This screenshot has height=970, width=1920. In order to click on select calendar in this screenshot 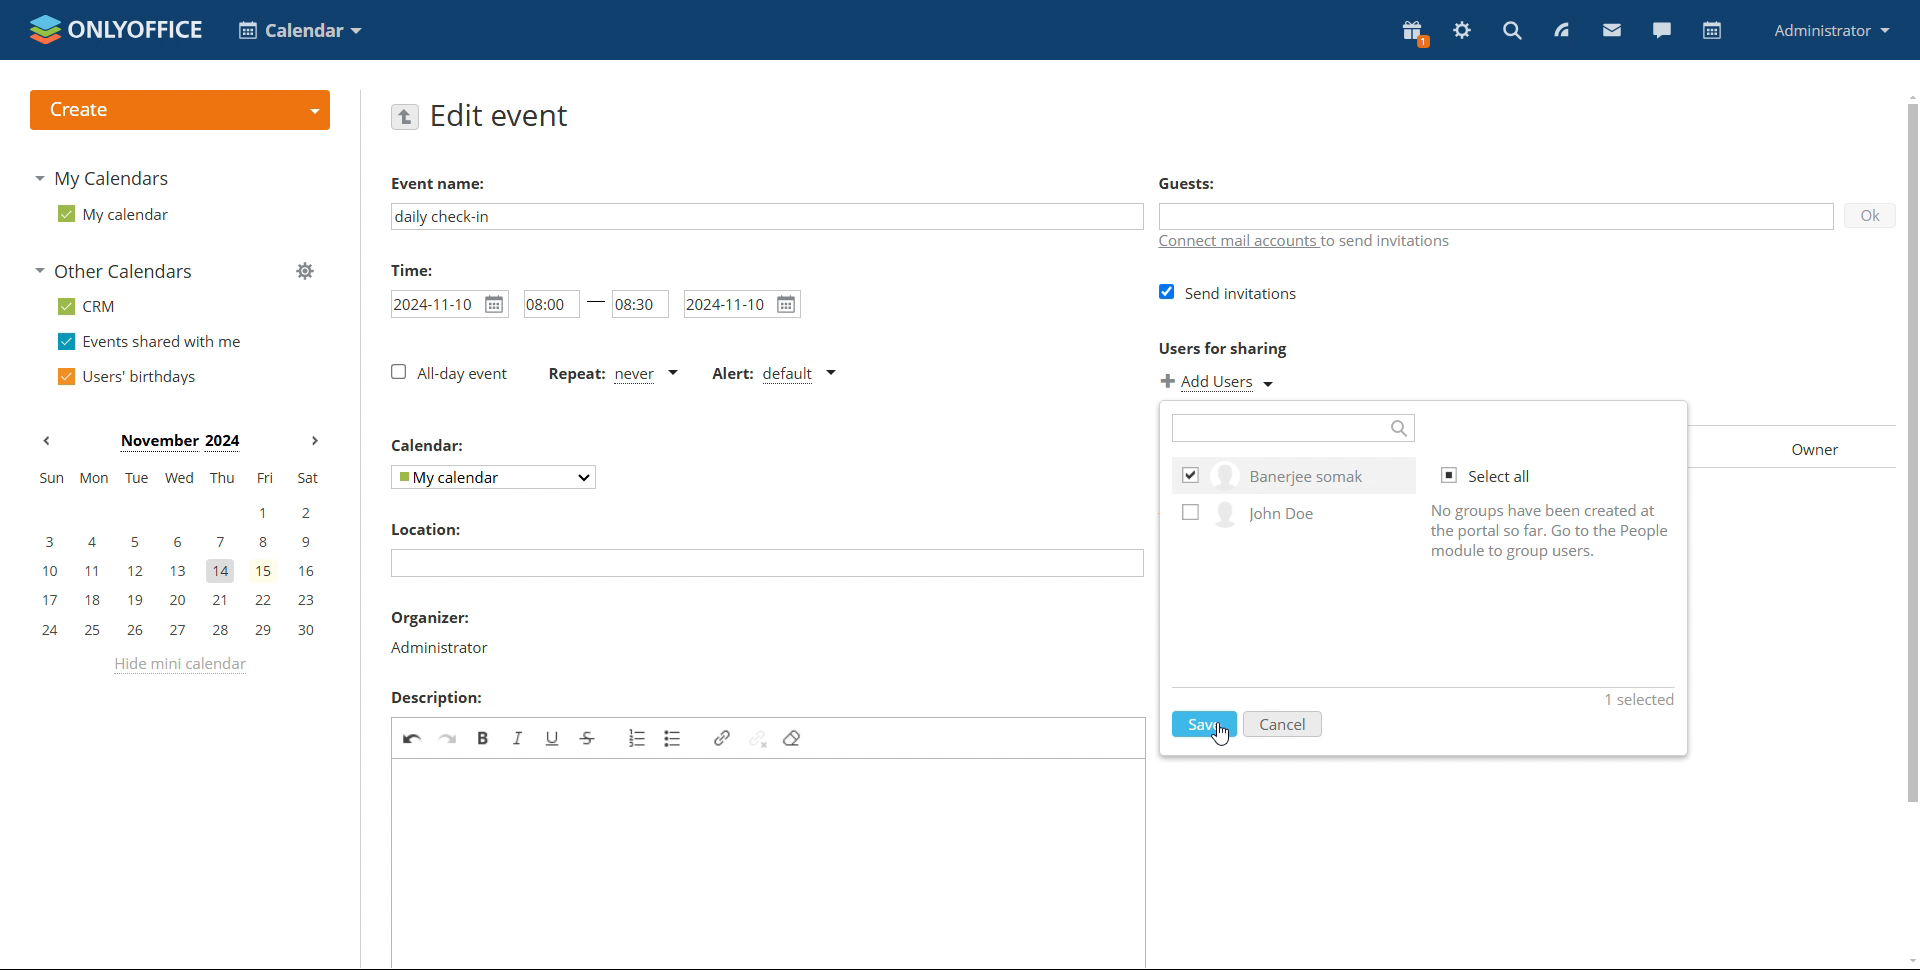, I will do `click(495, 477)`.